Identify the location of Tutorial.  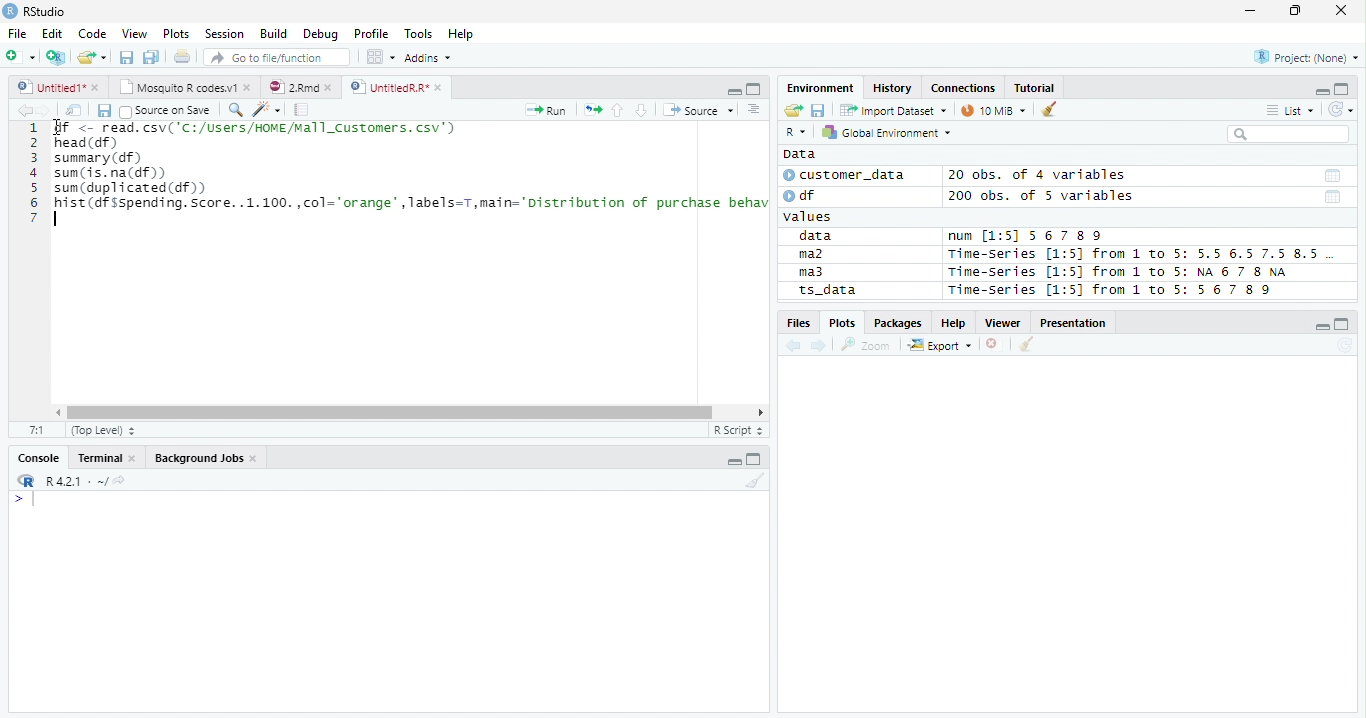
(1035, 87).